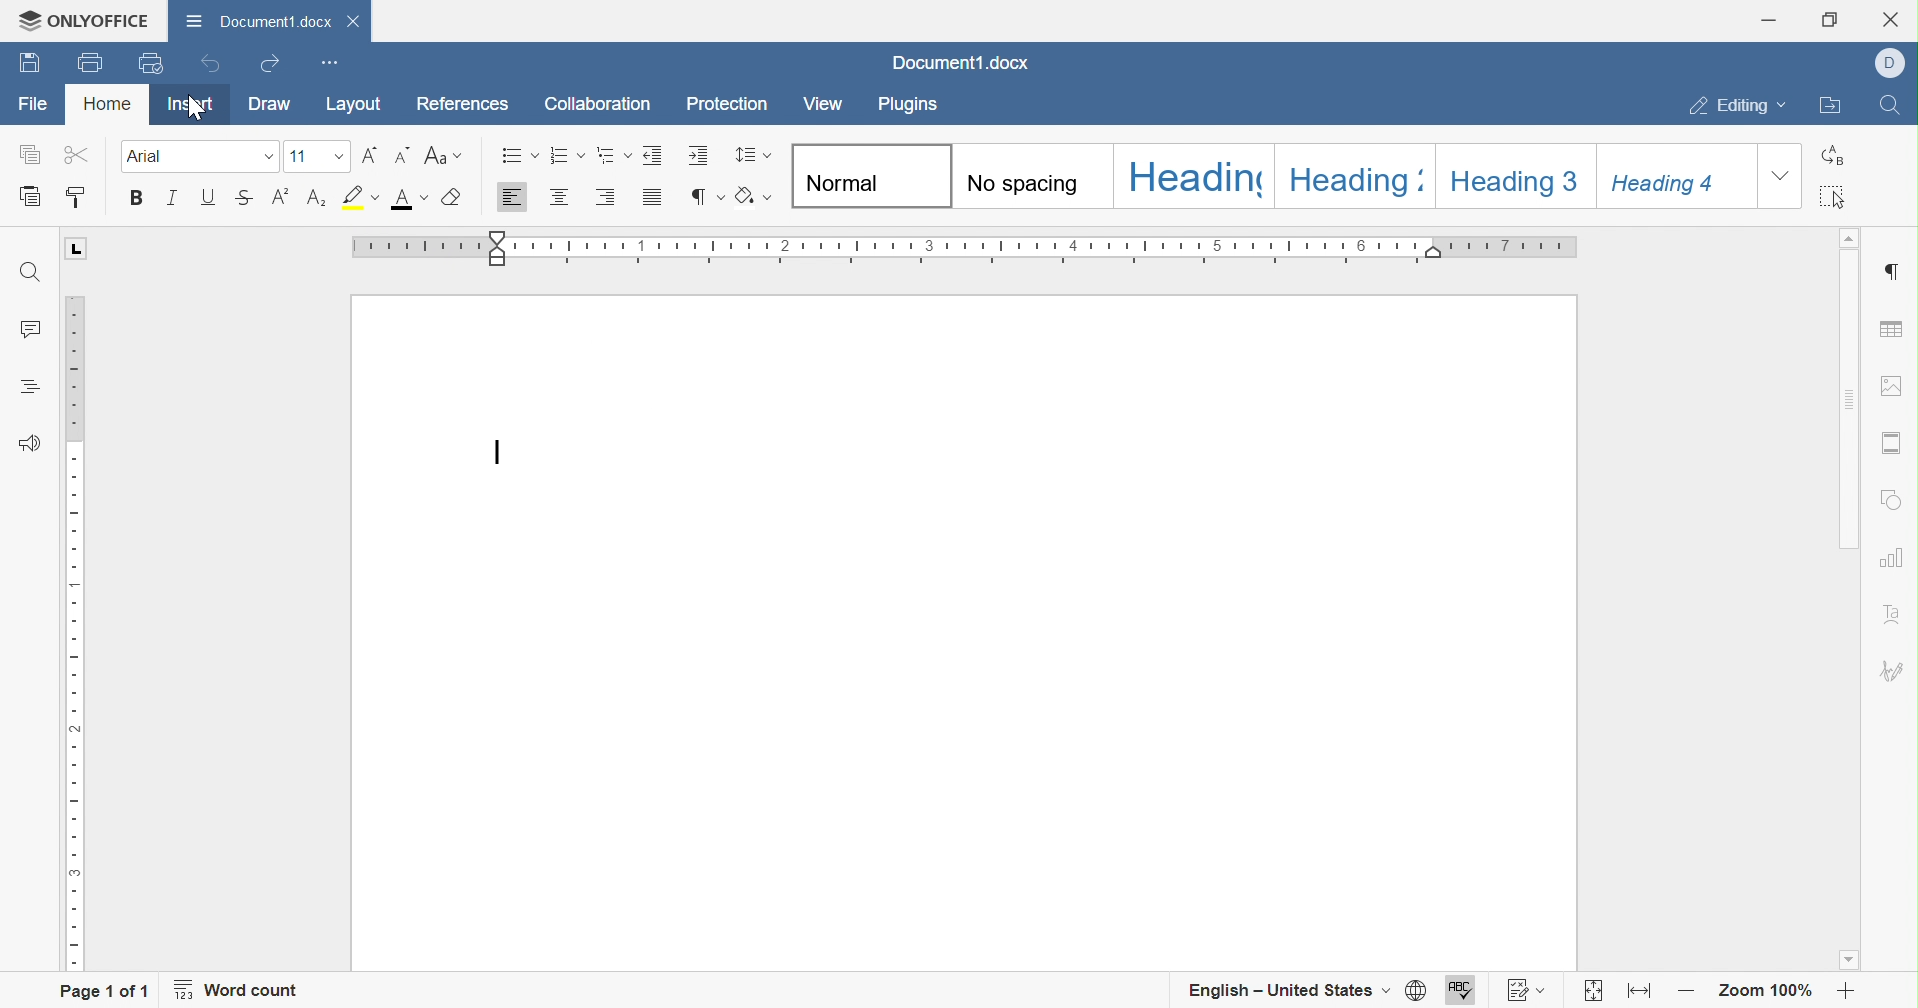 The image size is (1918, 1008). Describe the element at coordinates (371, 155) in the screenshot. I see `Increment font size` at that location.